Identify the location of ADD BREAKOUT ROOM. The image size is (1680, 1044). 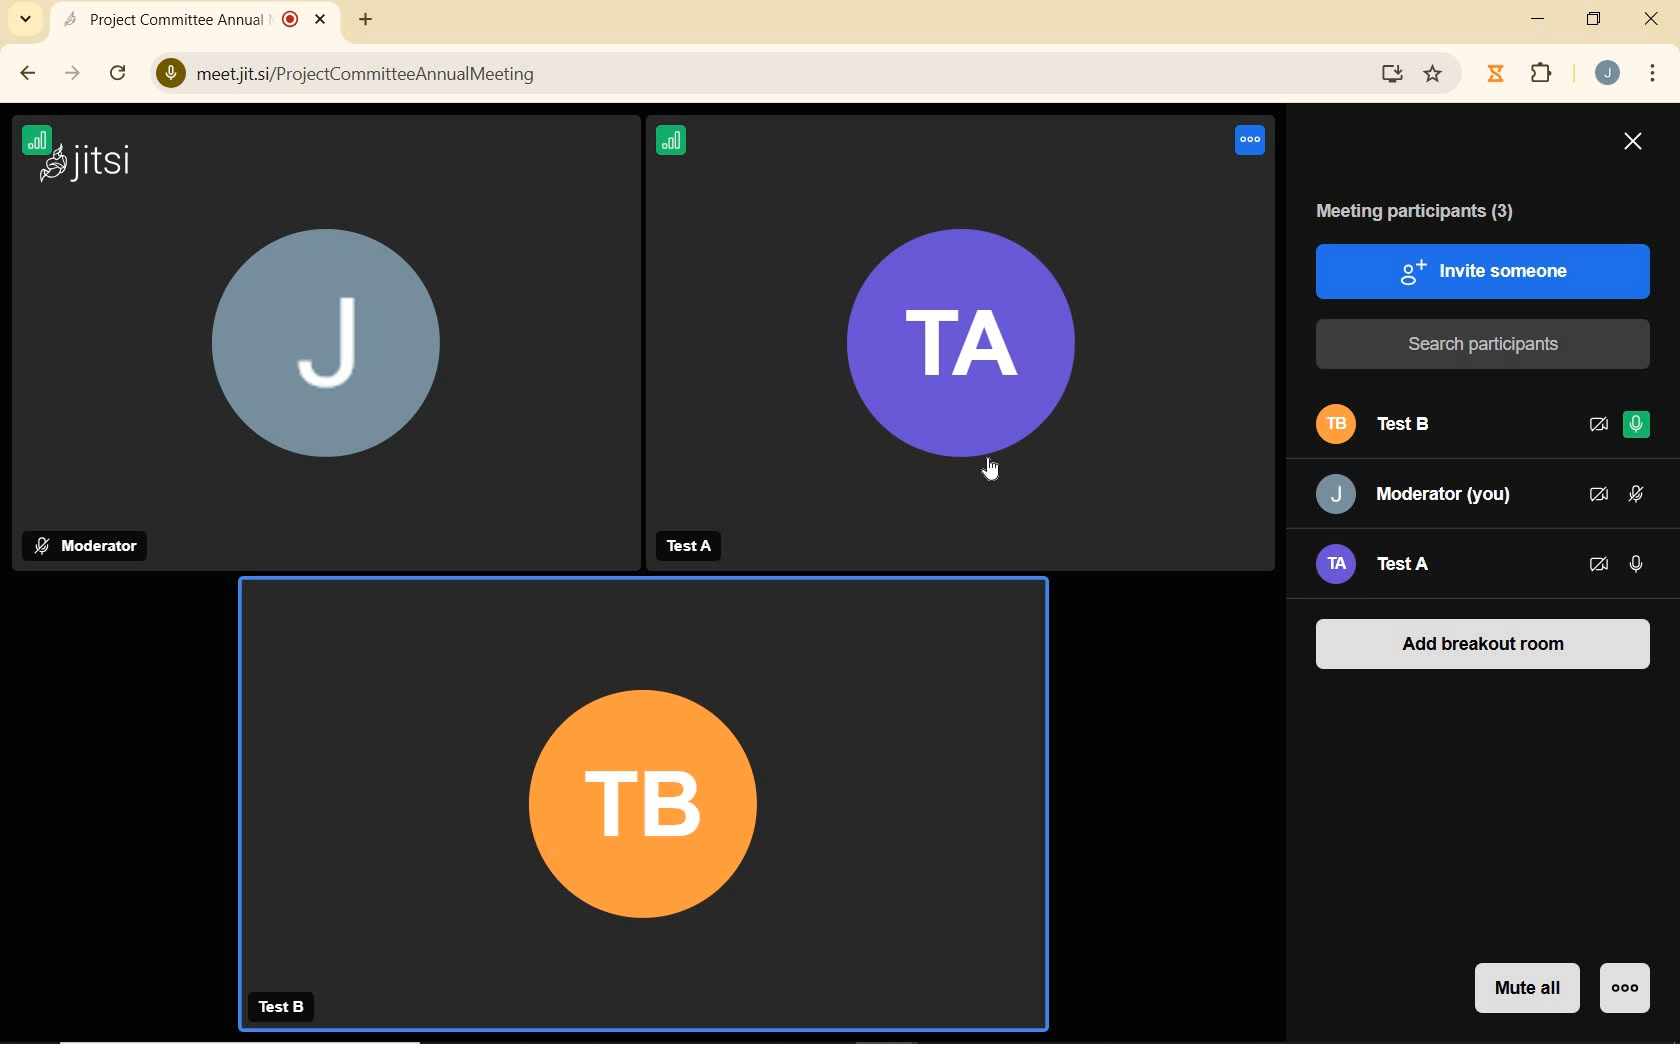
(1485, 642).